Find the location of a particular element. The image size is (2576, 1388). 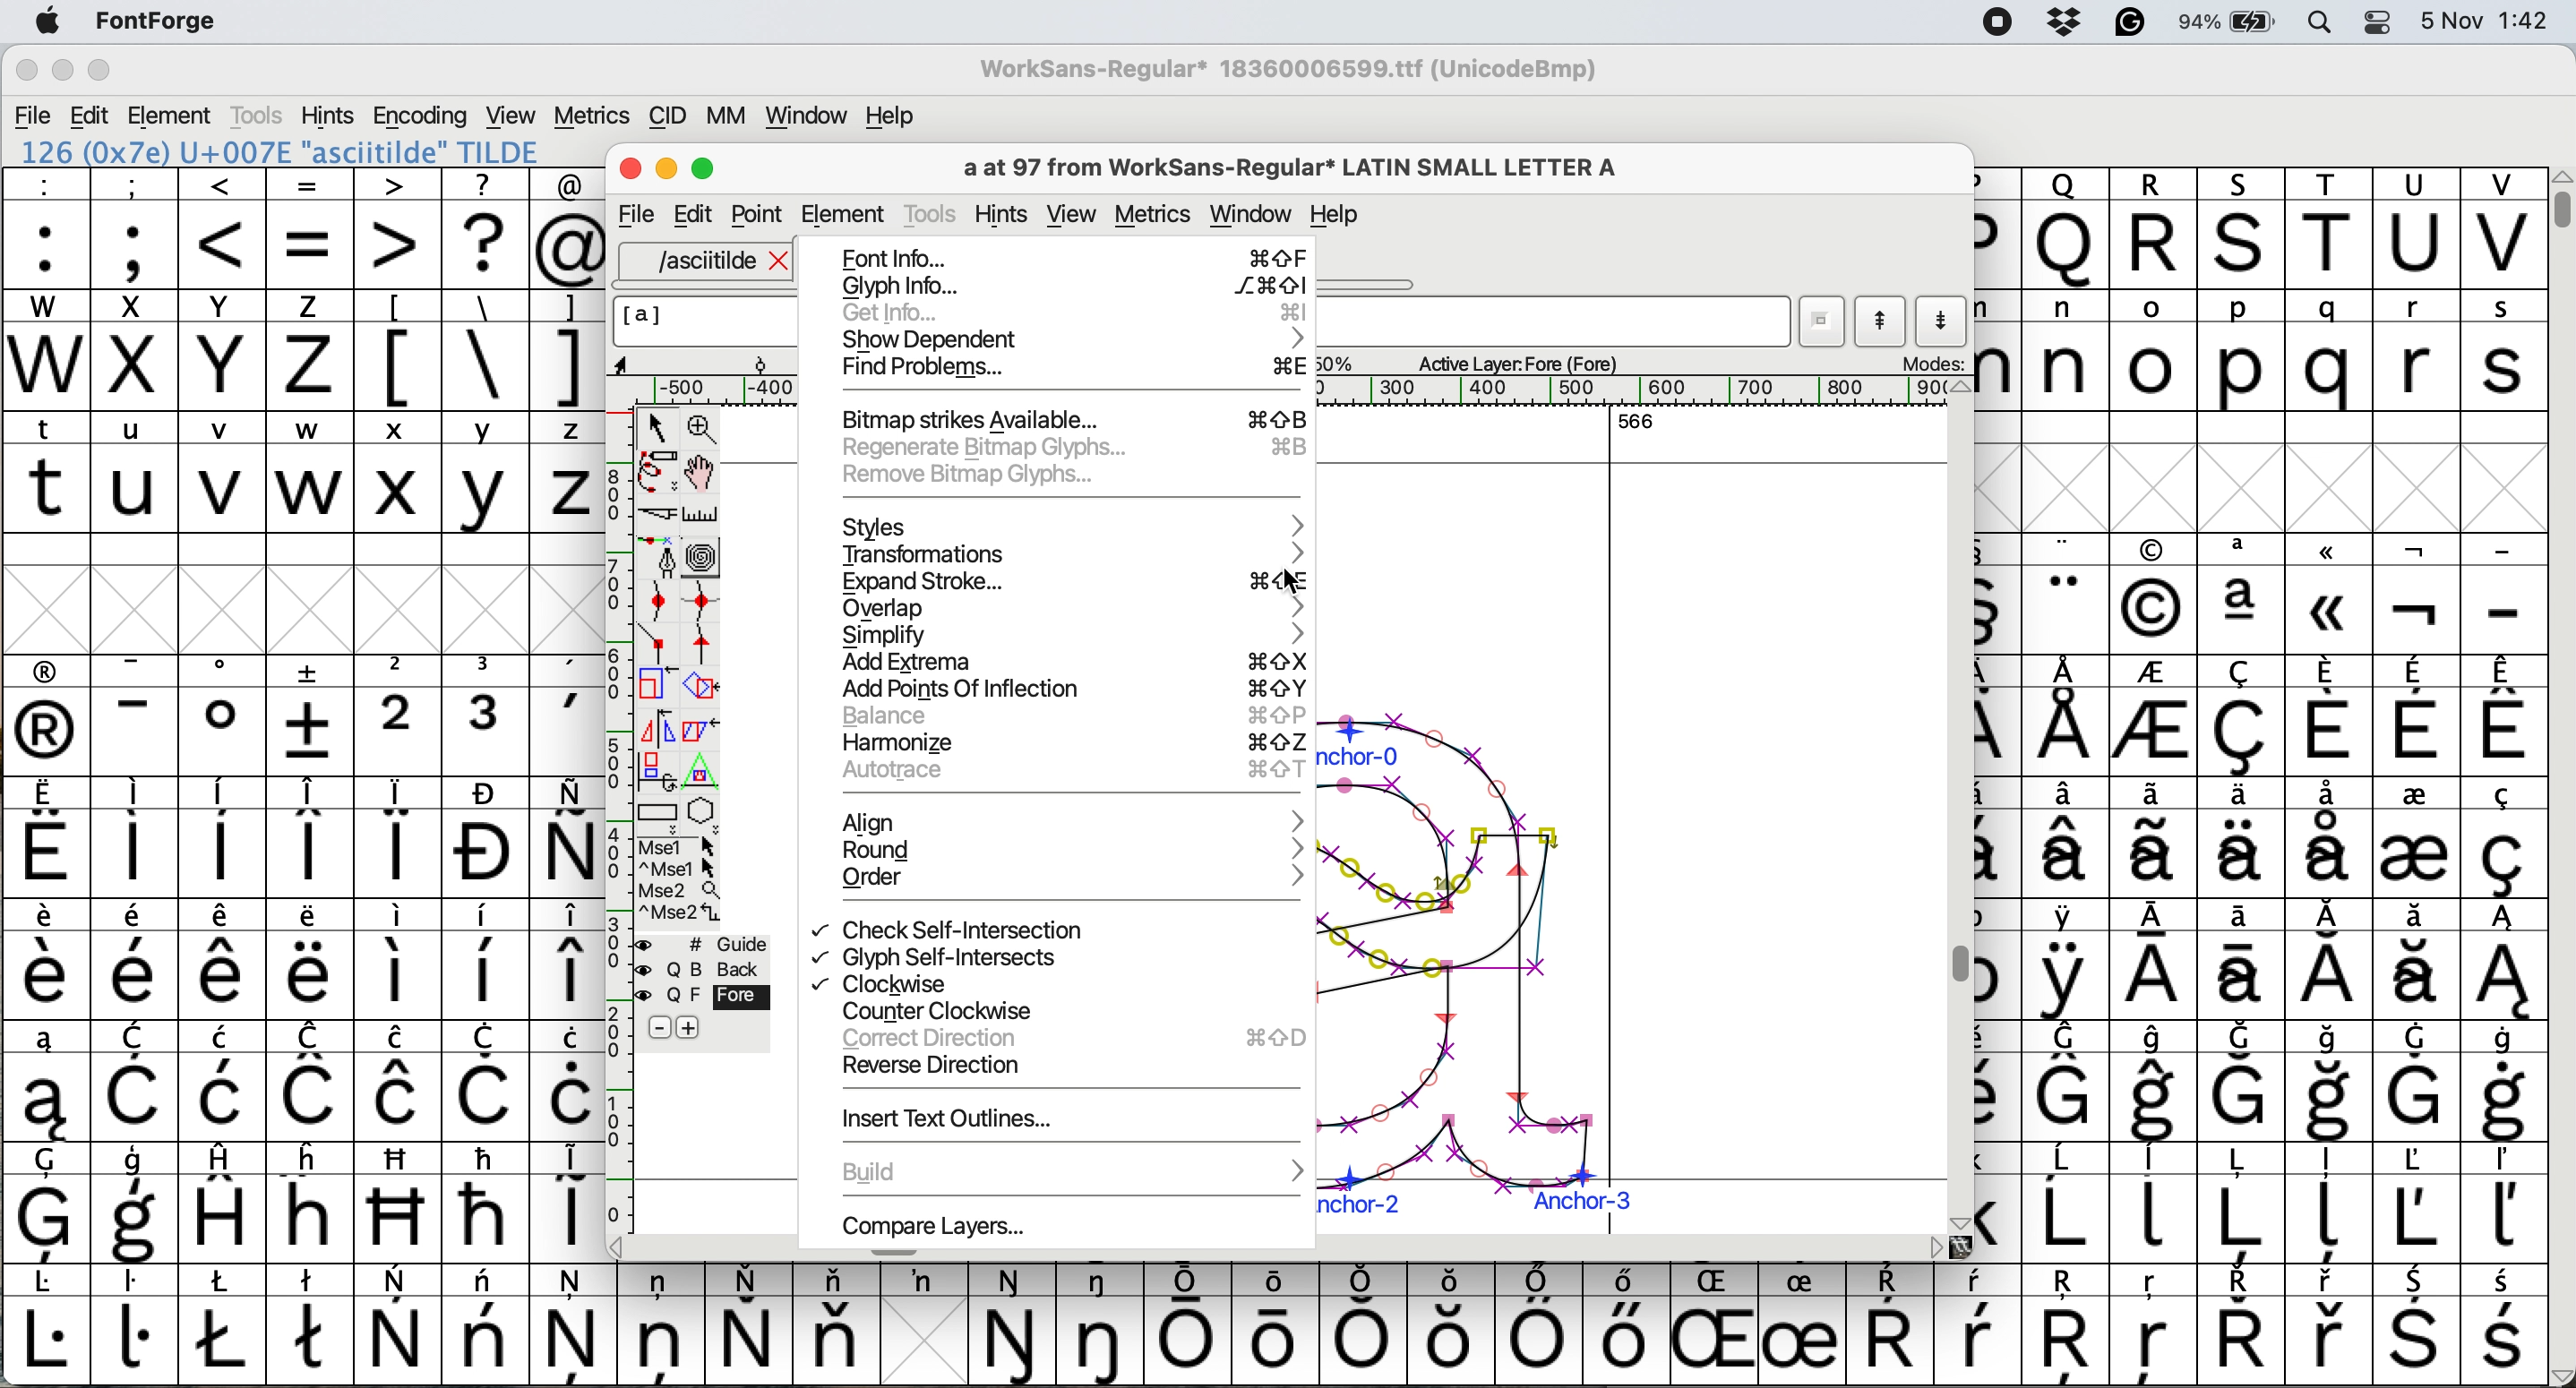

v is located at coordinates (223, 475).